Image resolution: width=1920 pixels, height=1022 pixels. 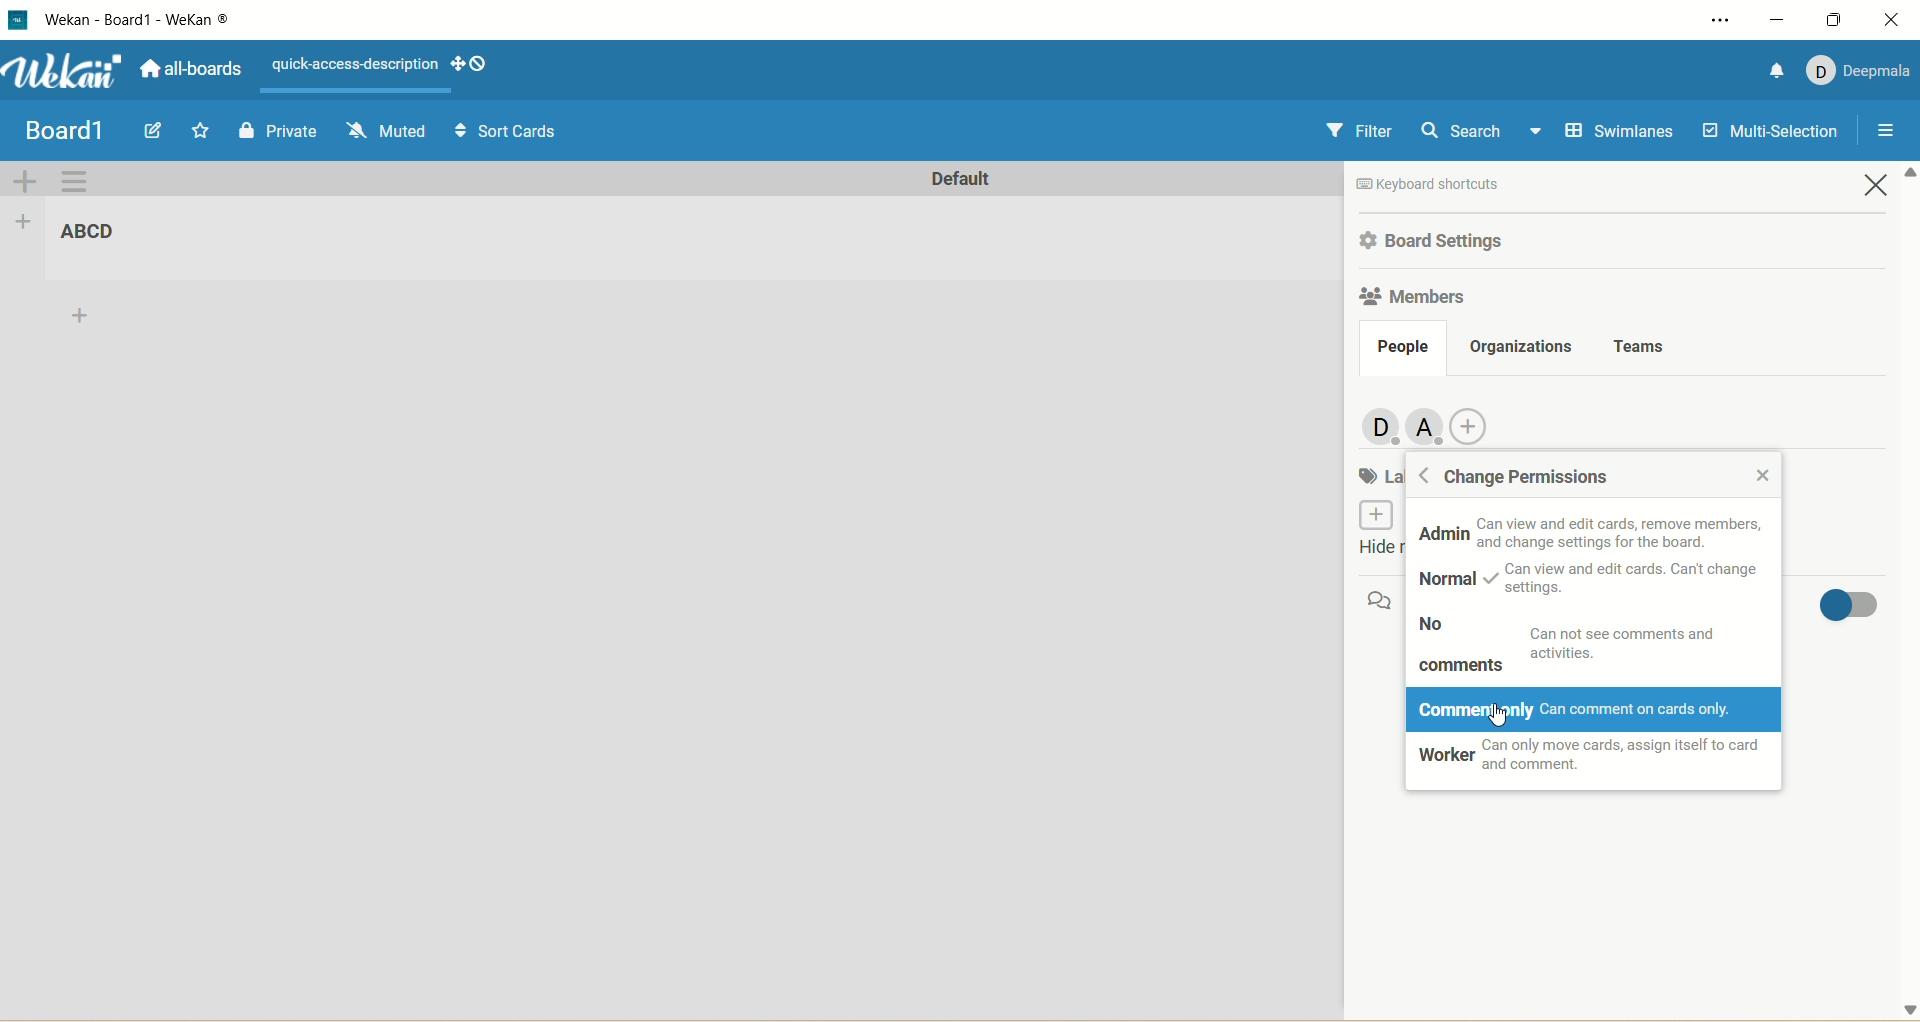 I want to click on organizations, so click(x=1523, y=345).